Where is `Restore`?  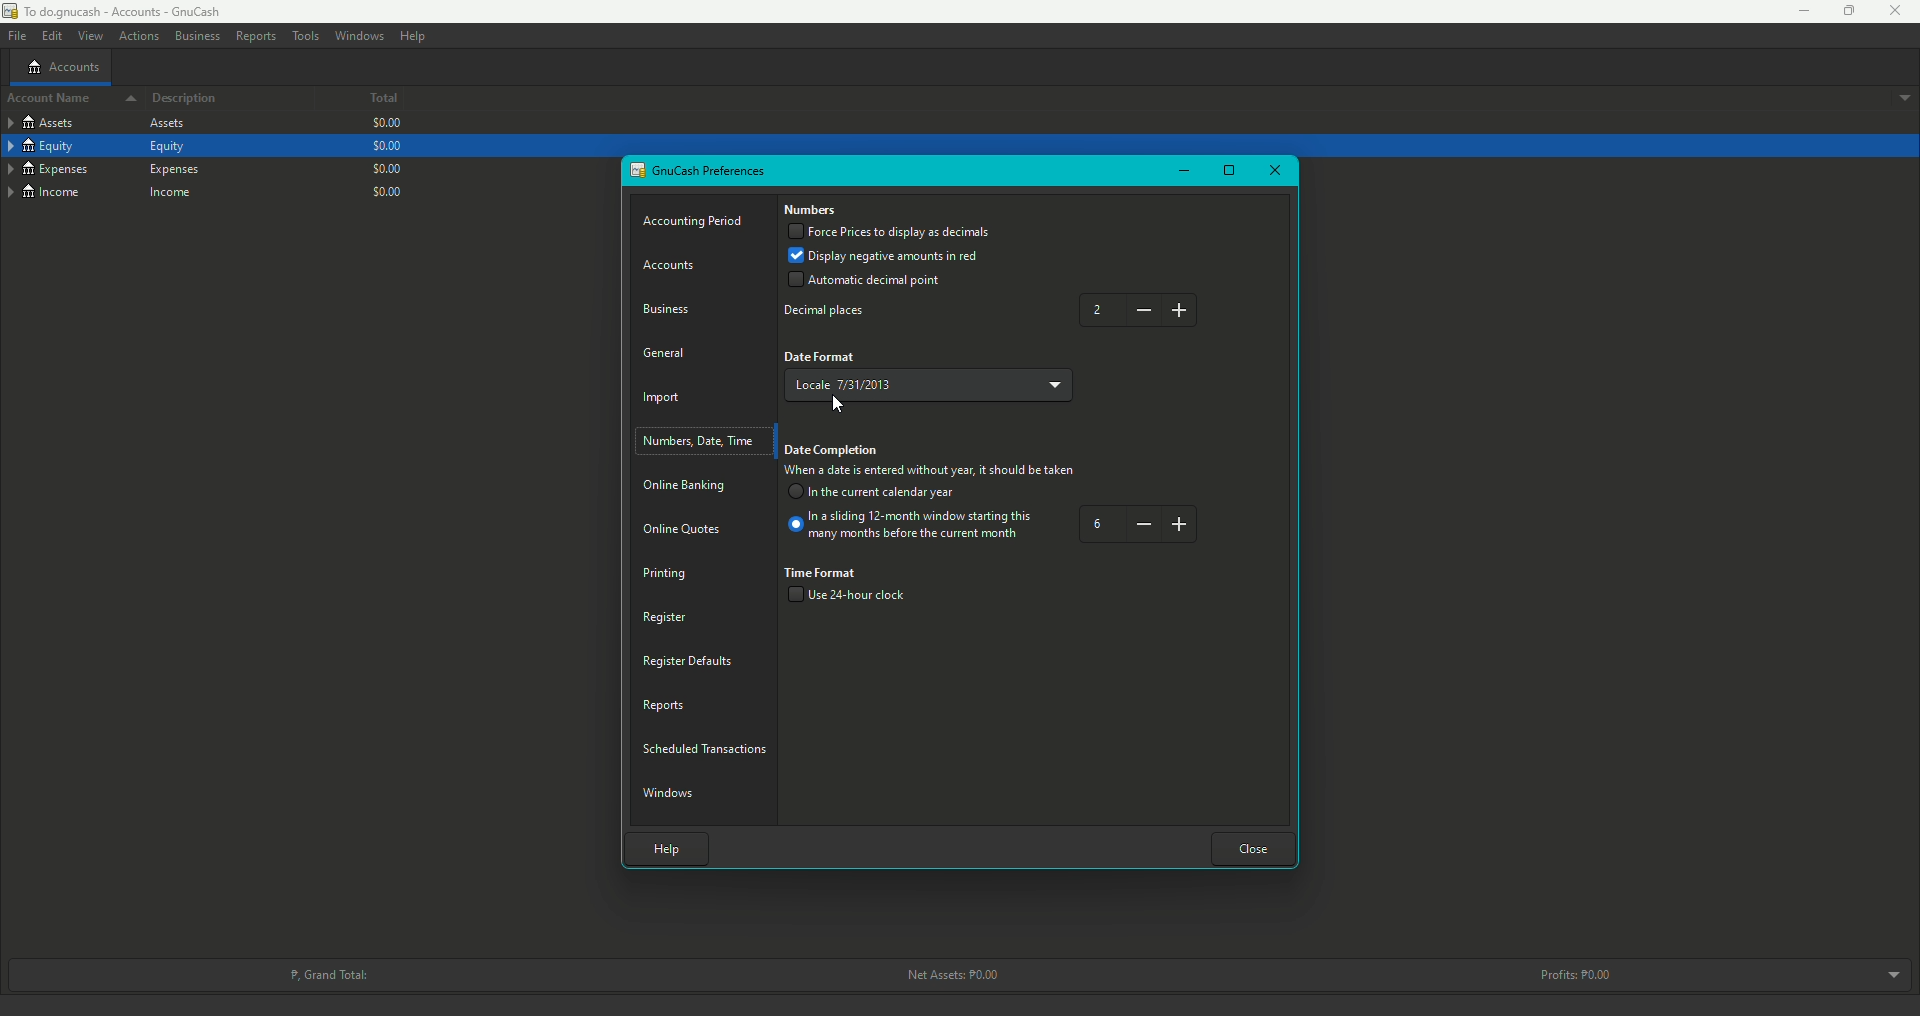 Restore is located at coordinates (1229, 172).